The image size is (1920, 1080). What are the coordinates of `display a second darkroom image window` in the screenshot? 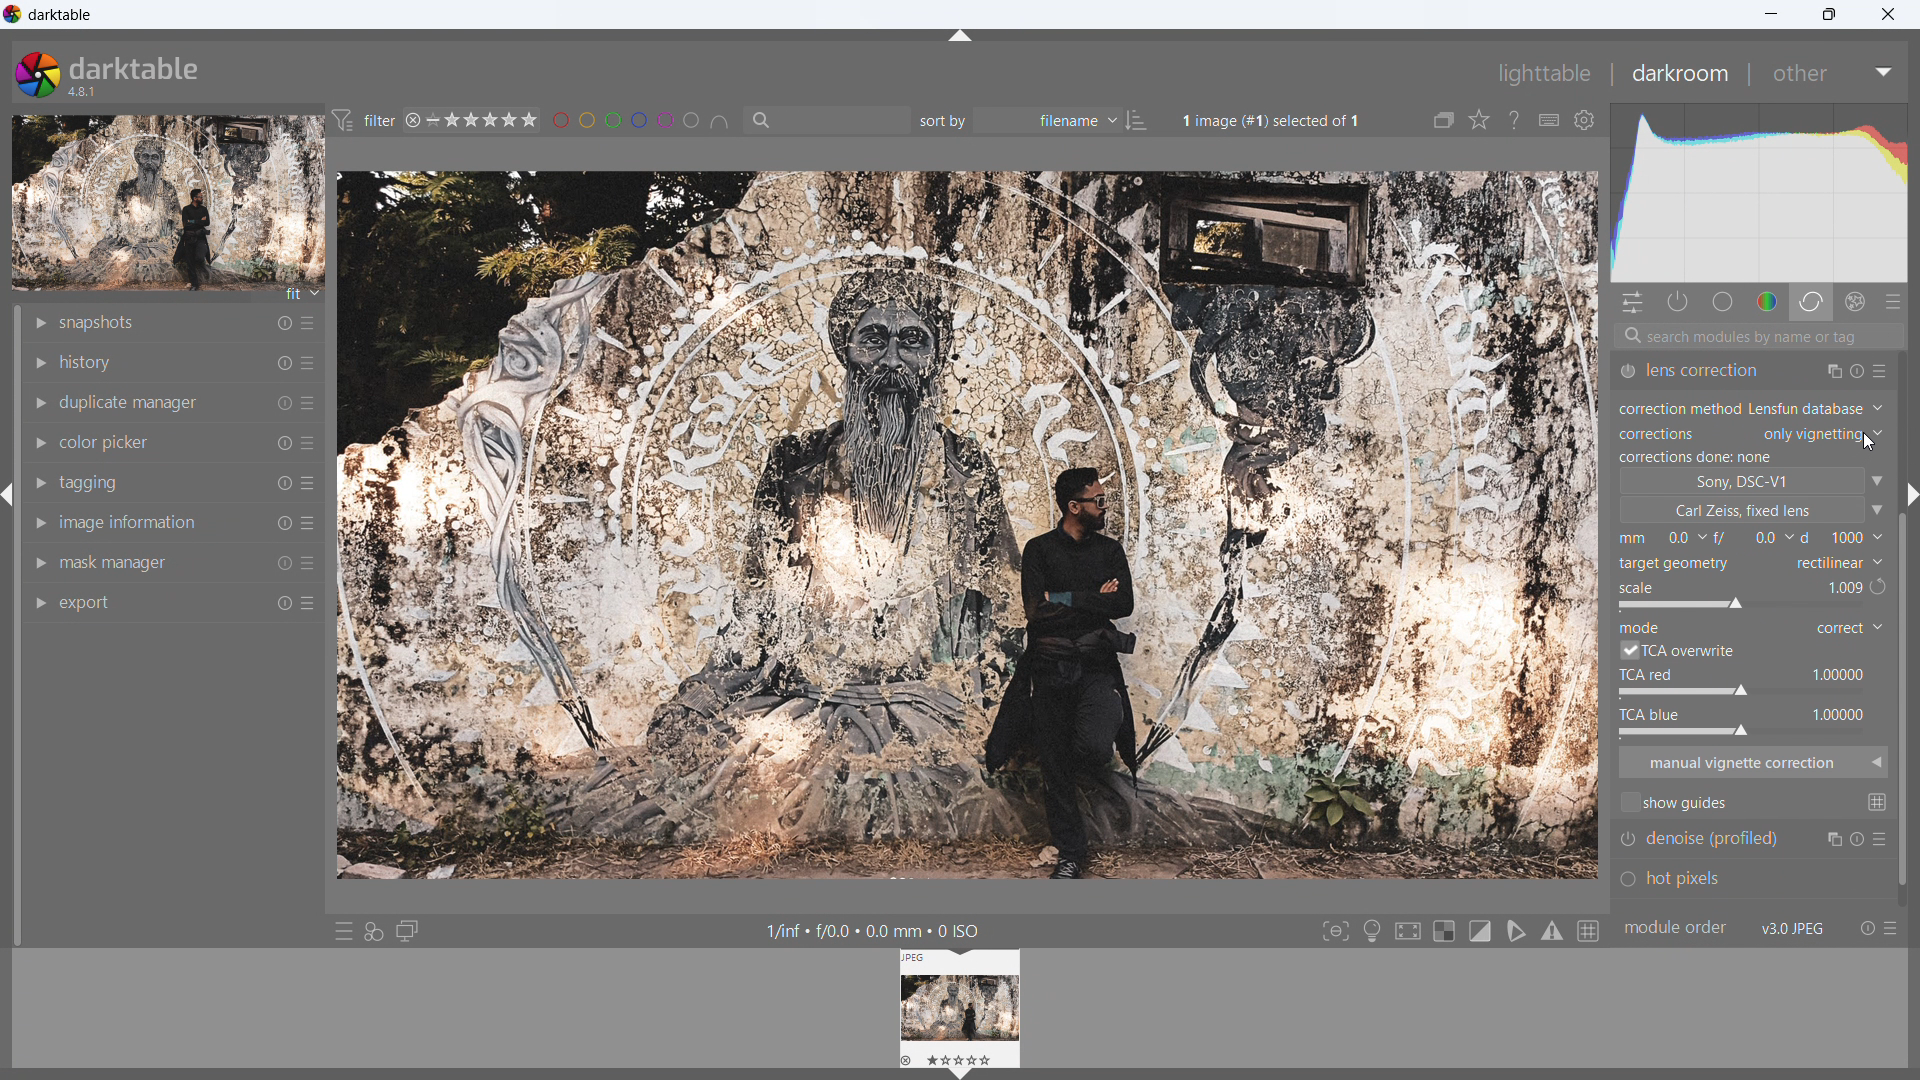 It's located at (411, 931).